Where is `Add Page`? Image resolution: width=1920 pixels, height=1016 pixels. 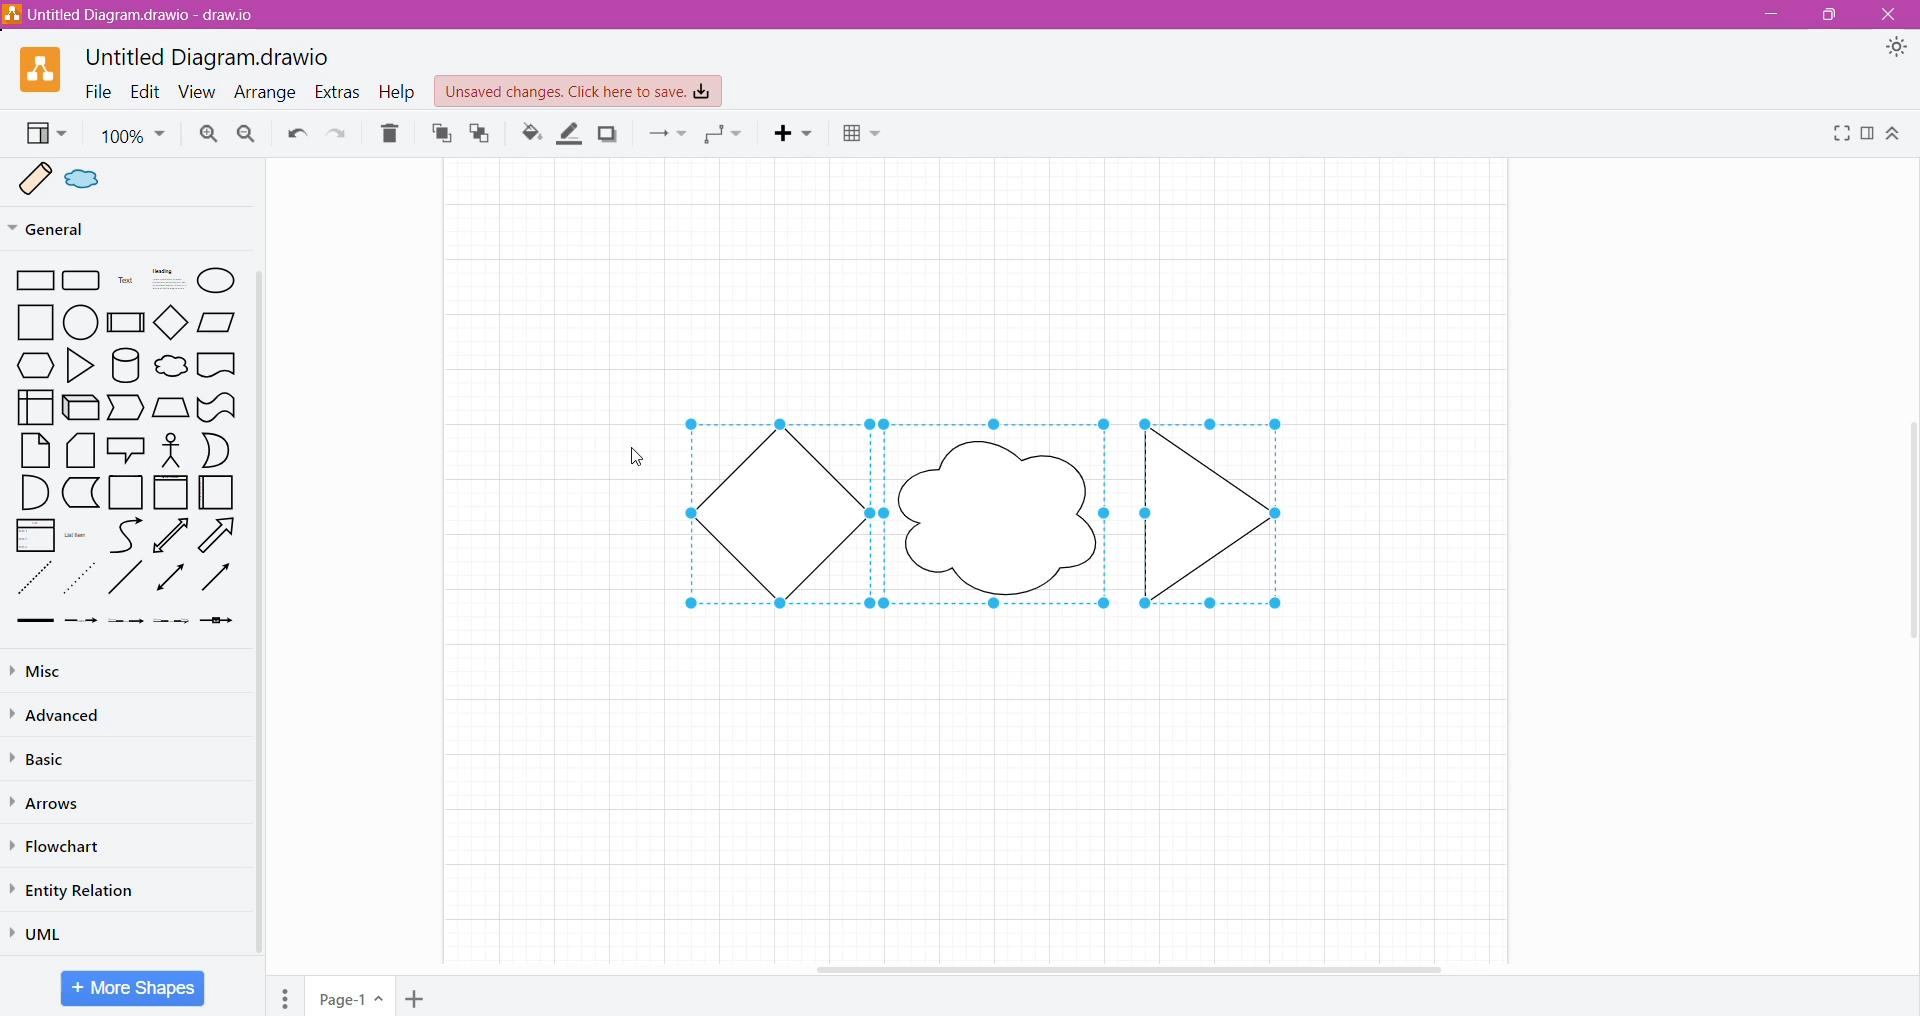 Add Page is located at coordinates (420, 999).